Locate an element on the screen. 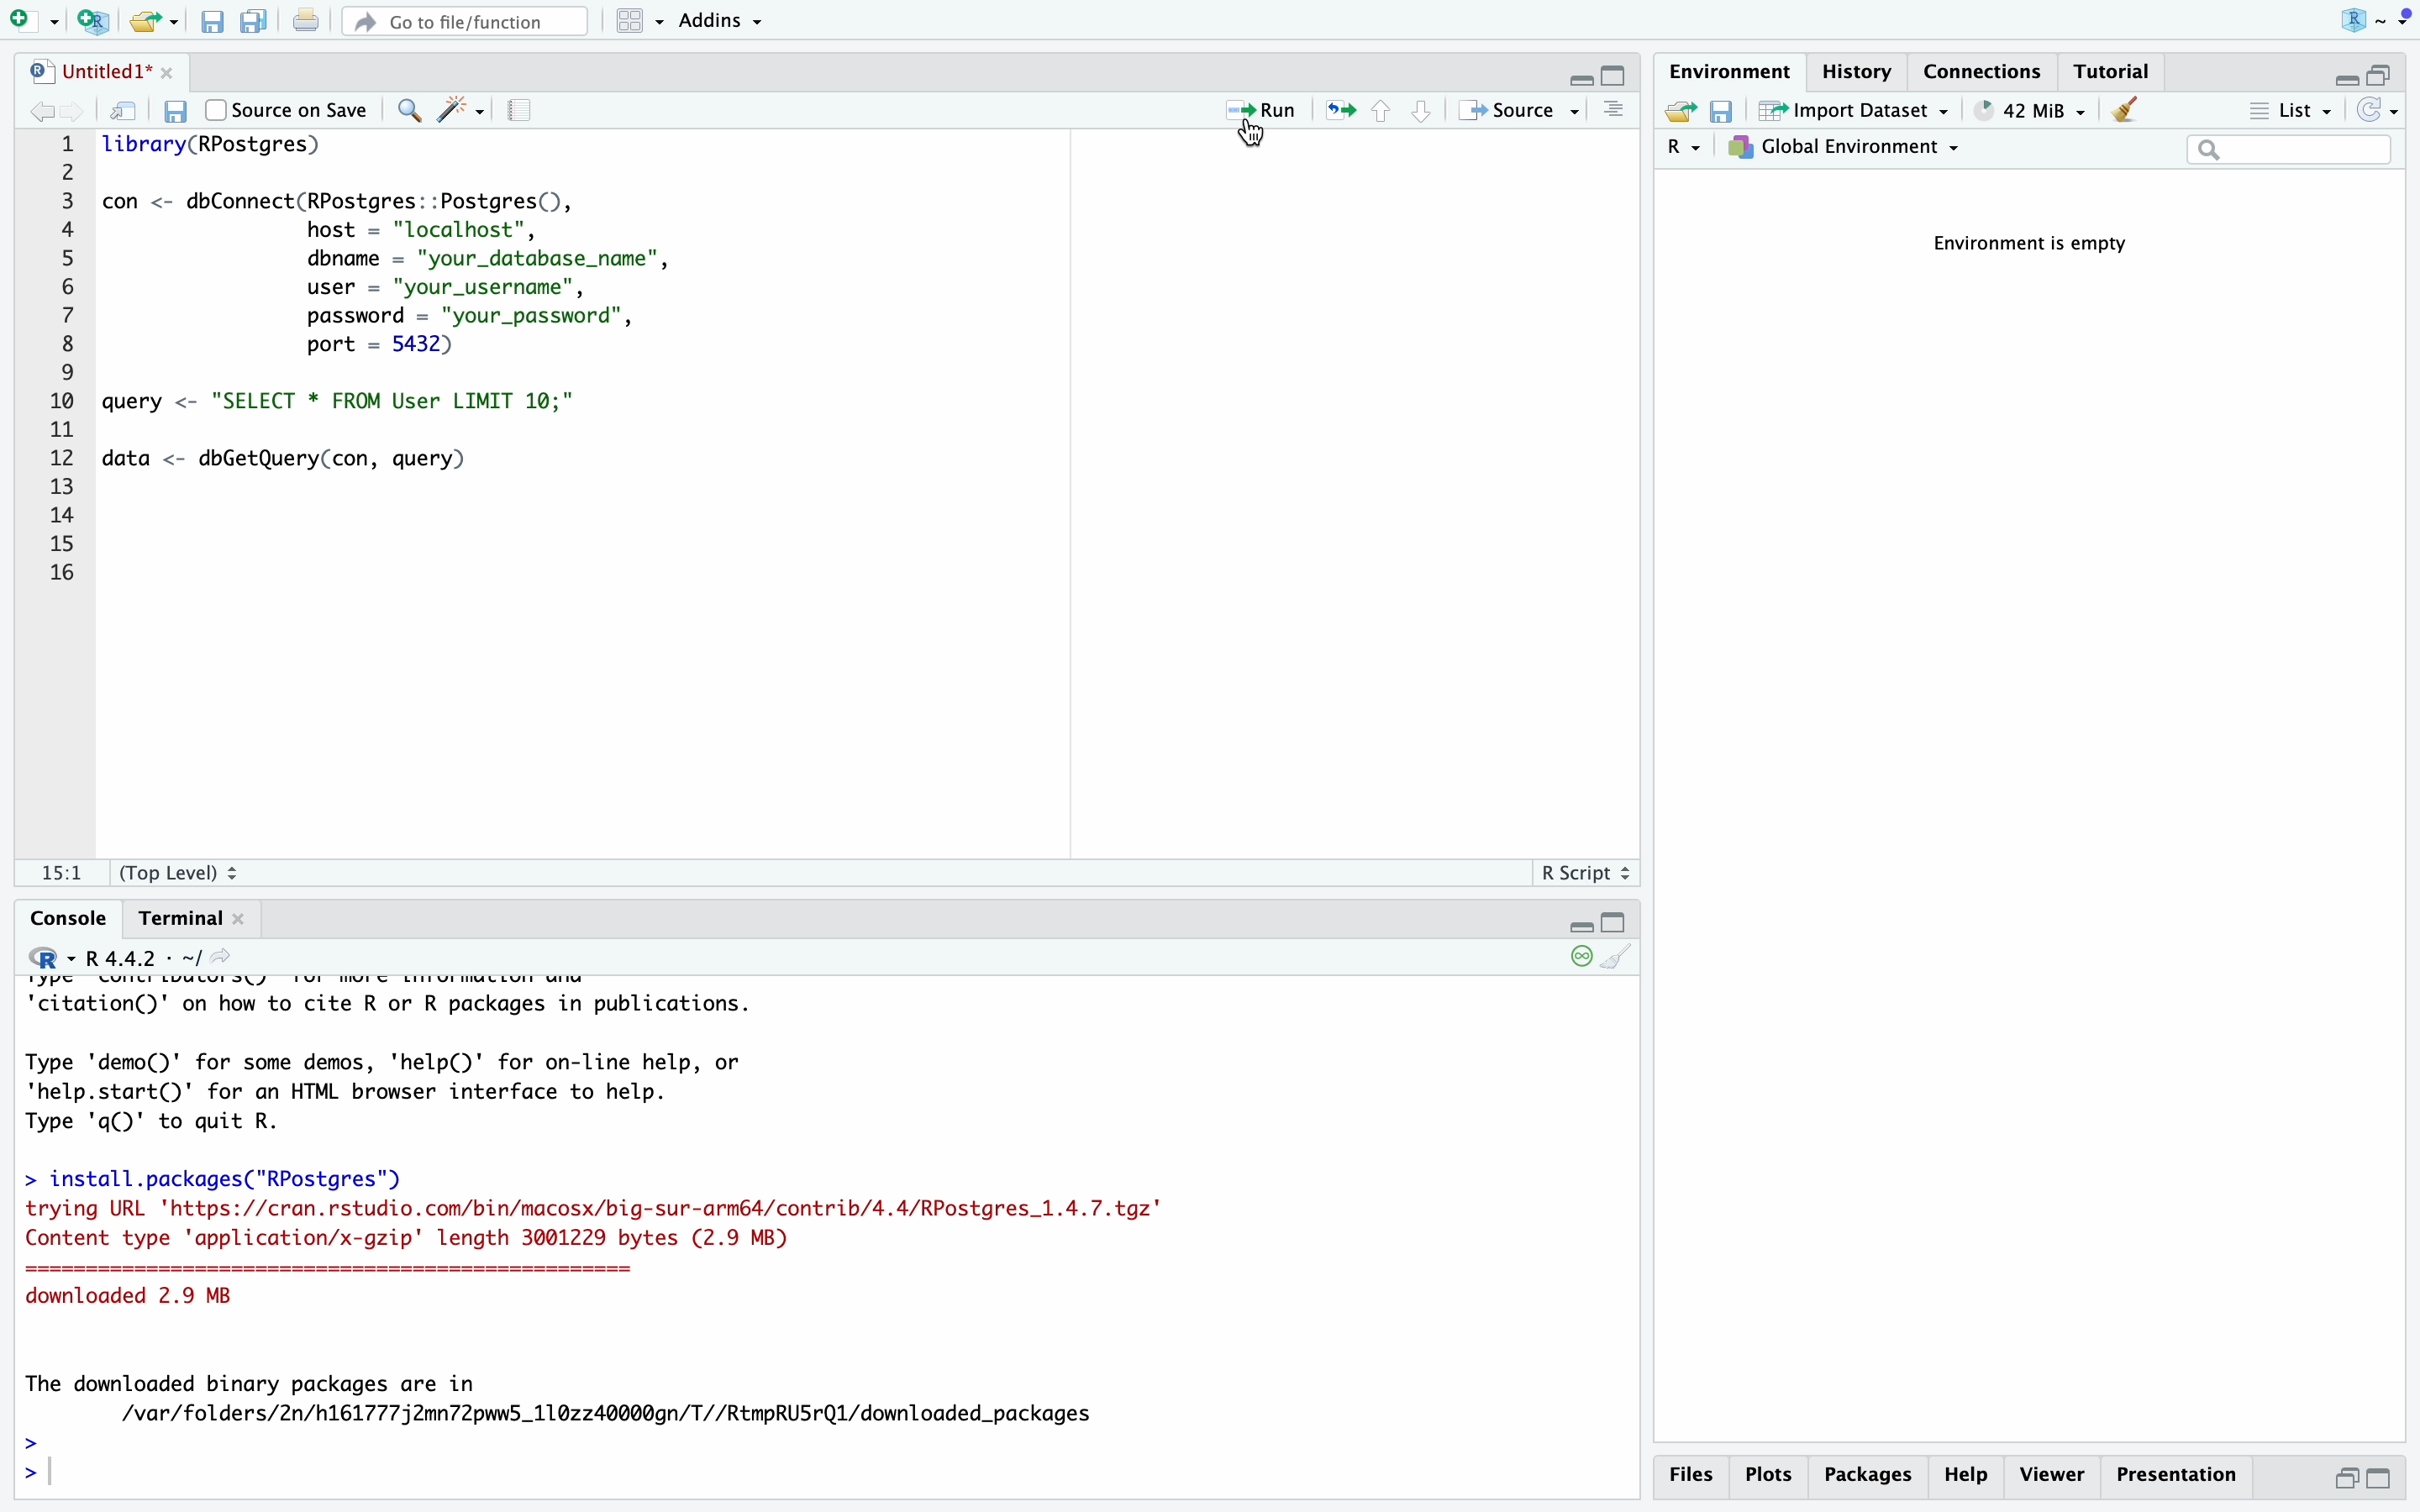 Image resolution: width=2420 pixels, height=1512 pixels. language select is located at coordinates (1685, 150).